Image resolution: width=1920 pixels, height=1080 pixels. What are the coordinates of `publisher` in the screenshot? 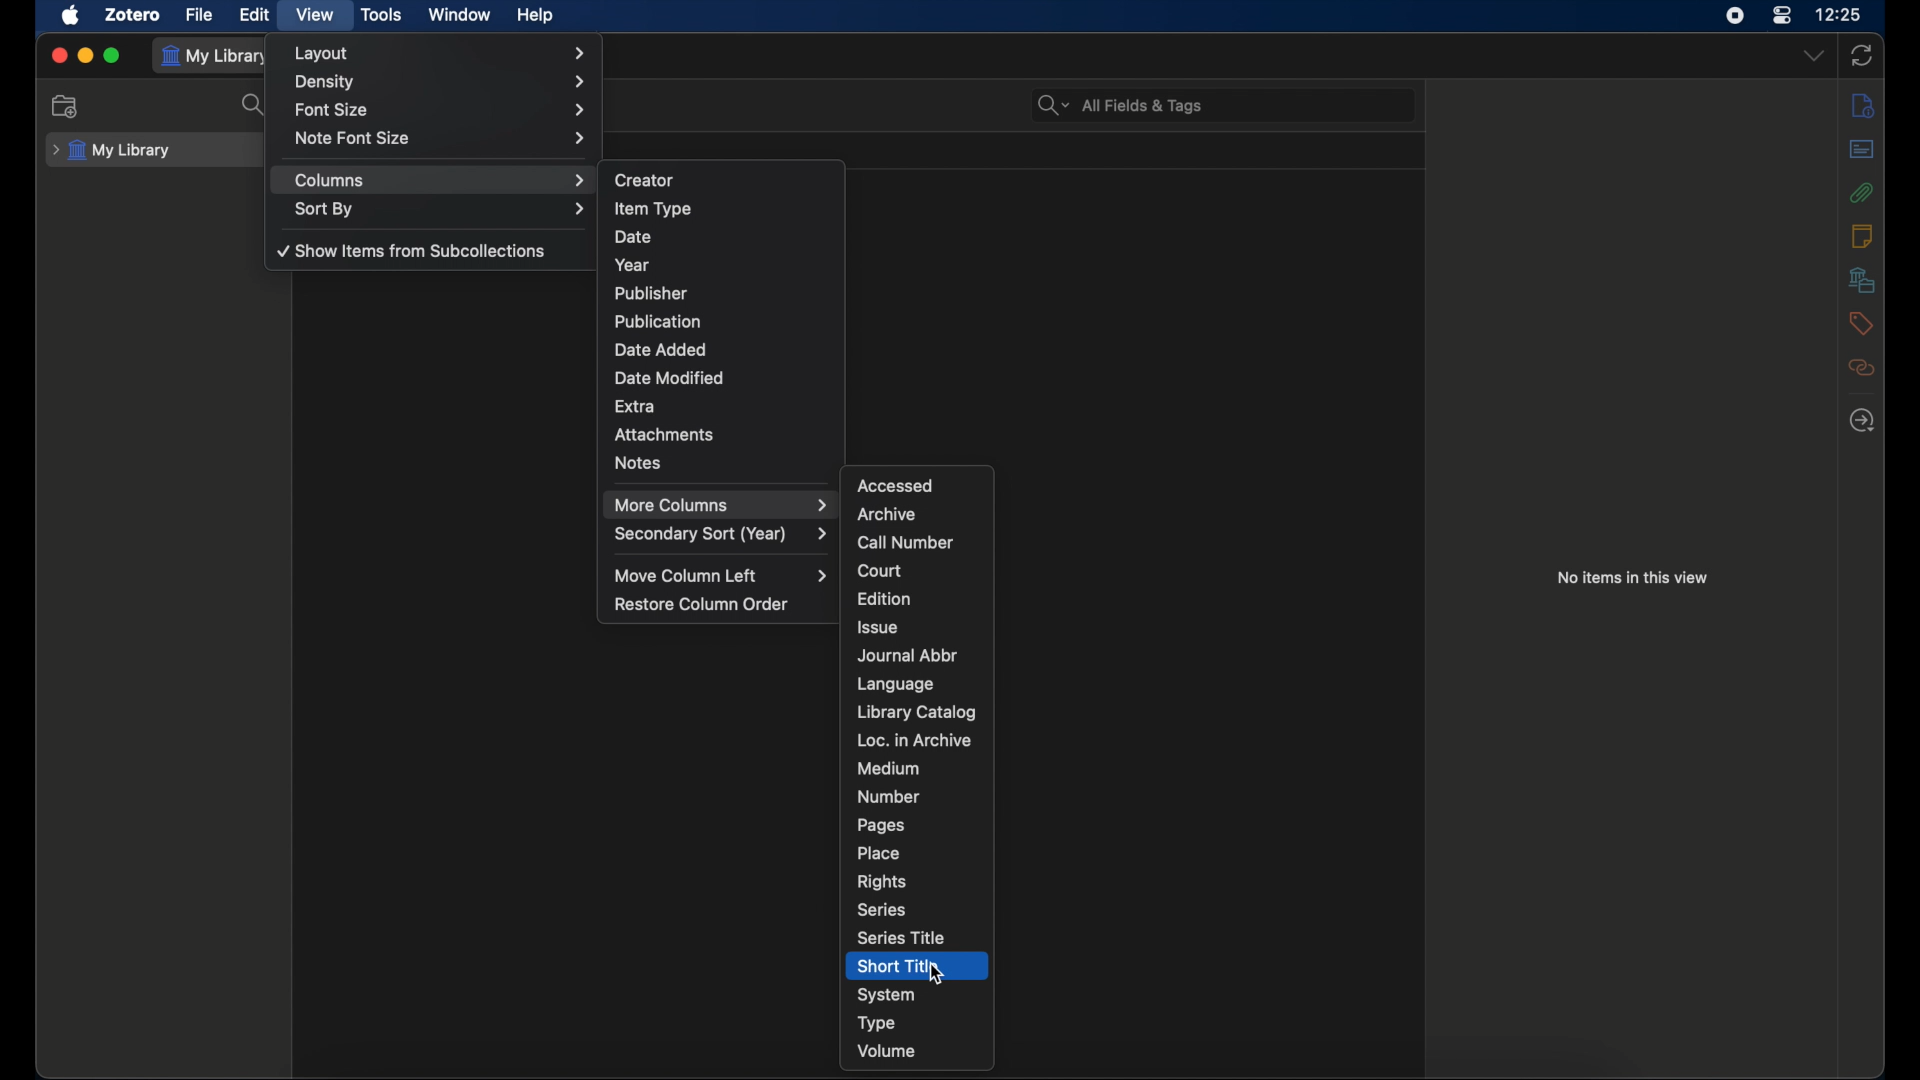 It's located at (653, 293).